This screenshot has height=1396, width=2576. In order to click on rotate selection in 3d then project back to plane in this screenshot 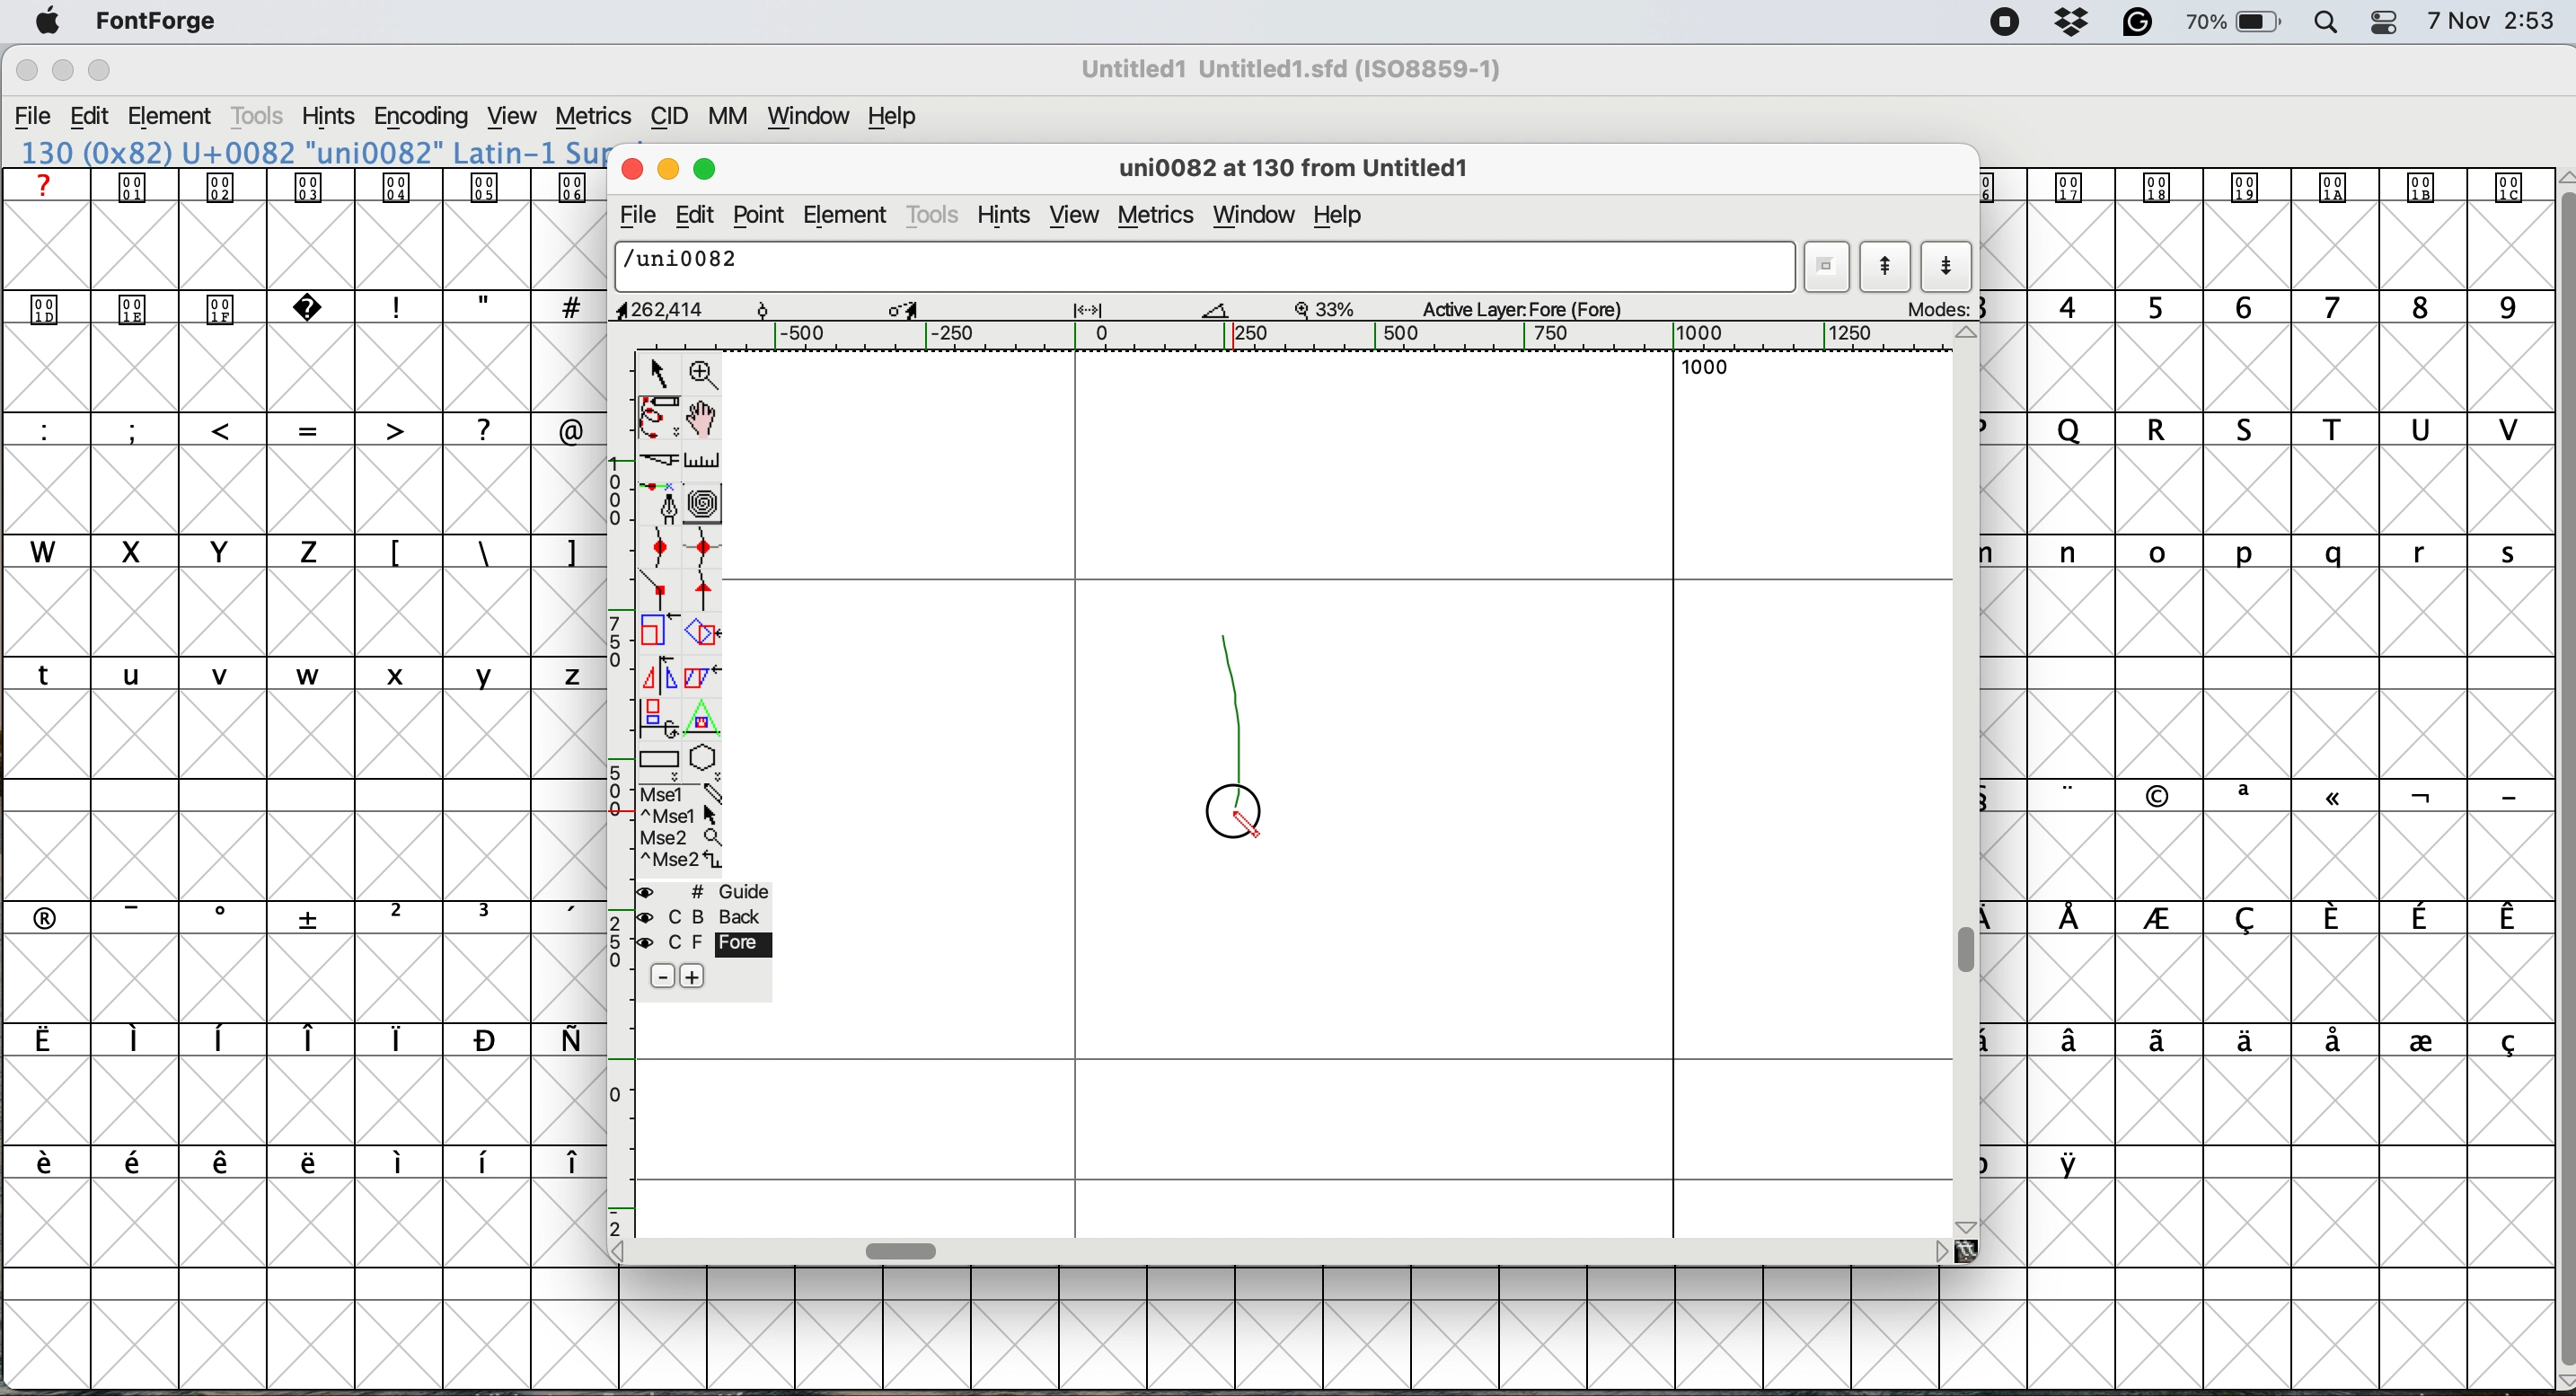, I will do `click(660, 719)`.